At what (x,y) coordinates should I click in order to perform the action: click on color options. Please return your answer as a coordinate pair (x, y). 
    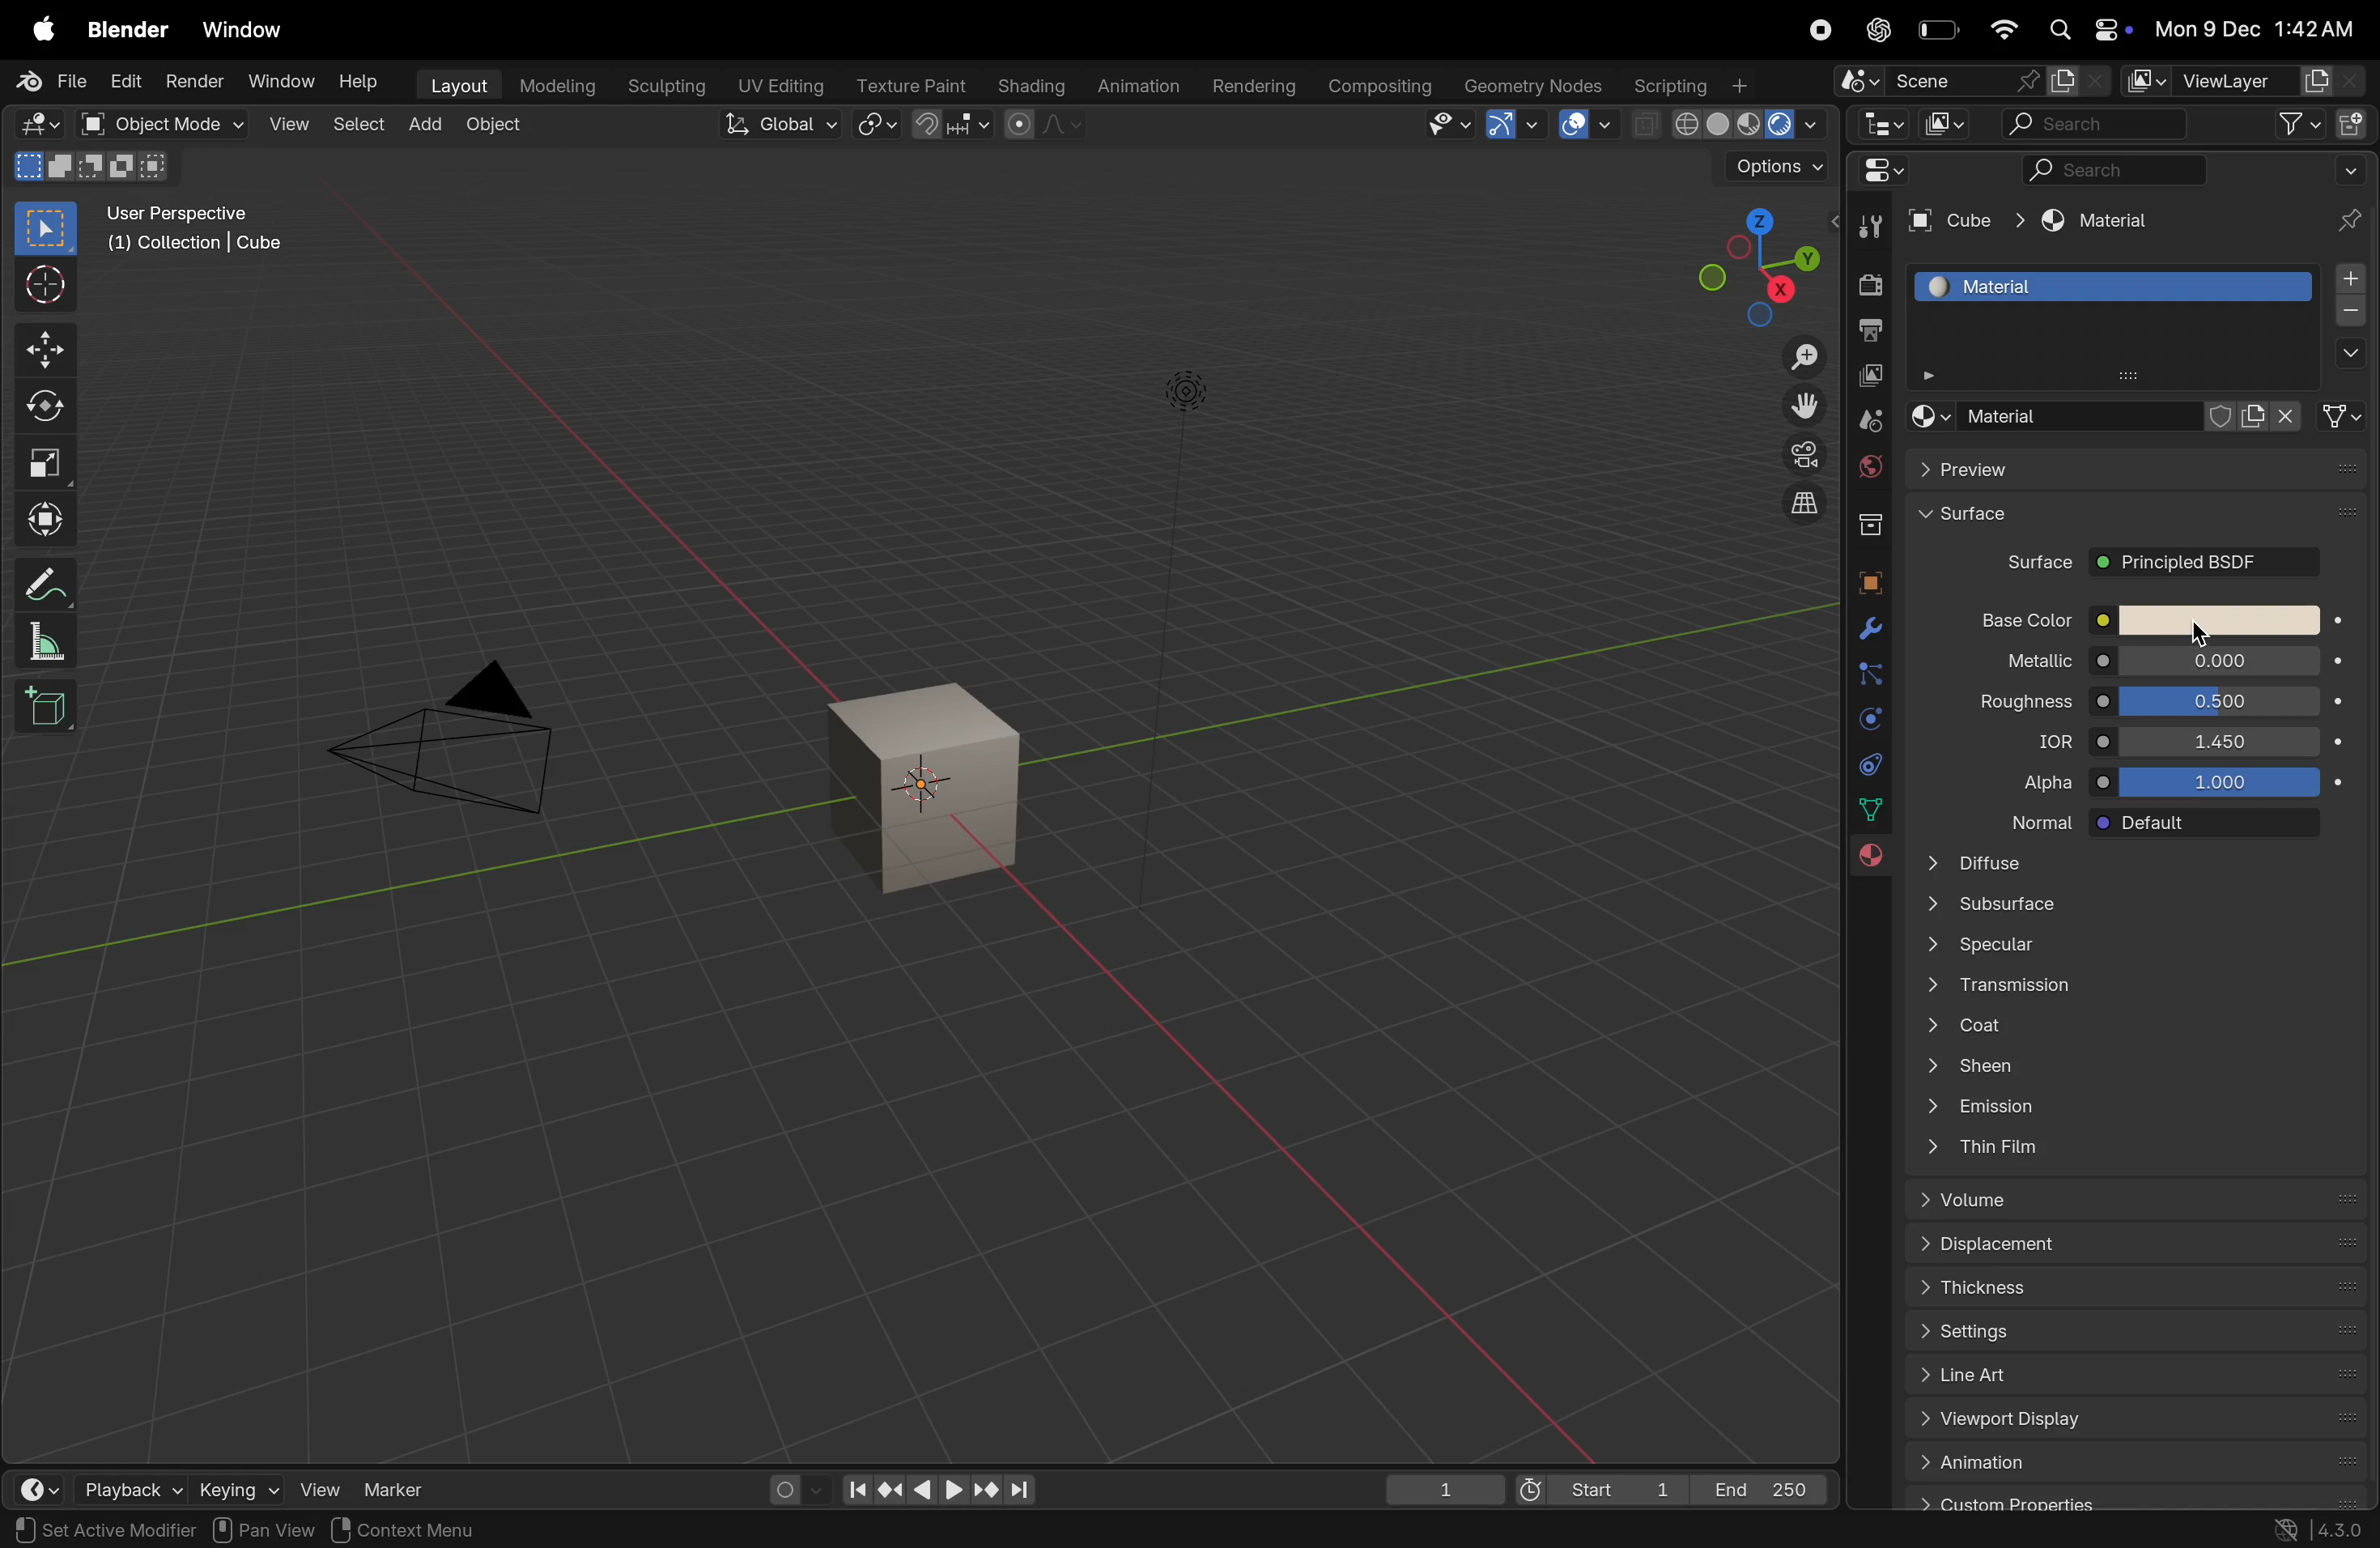
    Looking at the image, I should click on (2221, 620).